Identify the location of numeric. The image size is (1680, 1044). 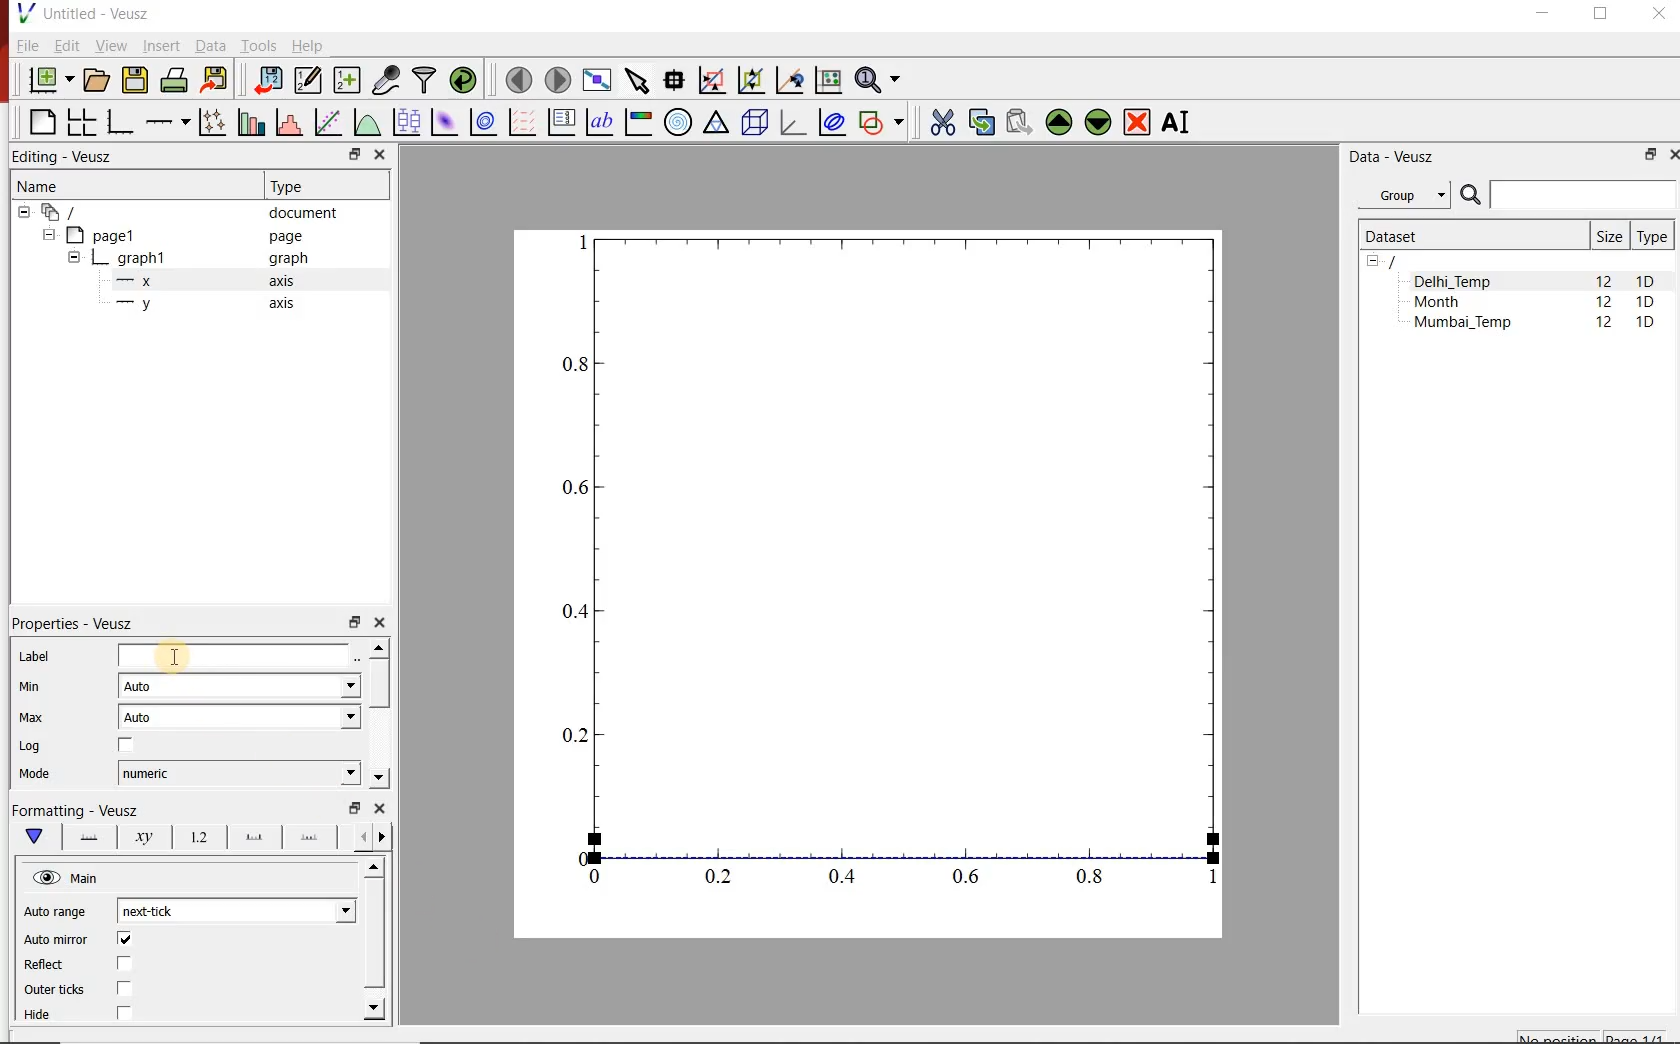
(239, 773).